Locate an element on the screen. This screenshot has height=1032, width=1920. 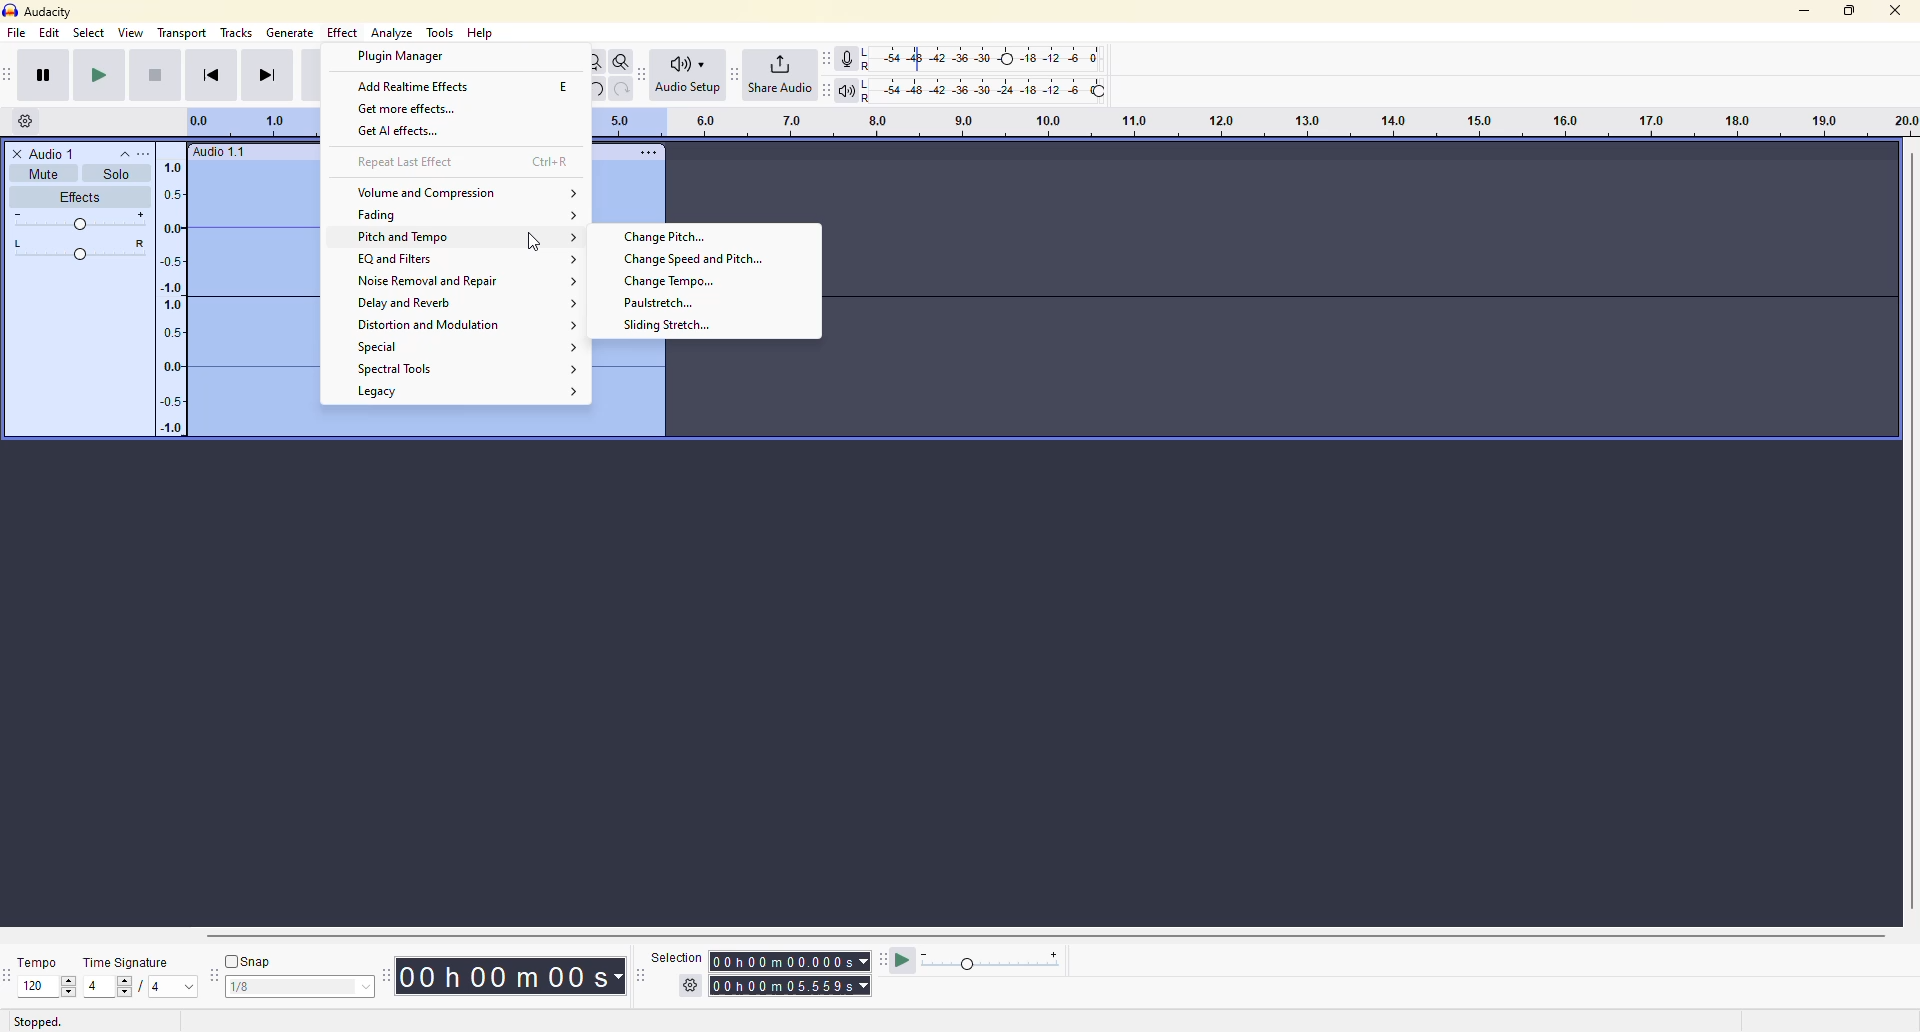
pause is located at coordinates (43, 74).